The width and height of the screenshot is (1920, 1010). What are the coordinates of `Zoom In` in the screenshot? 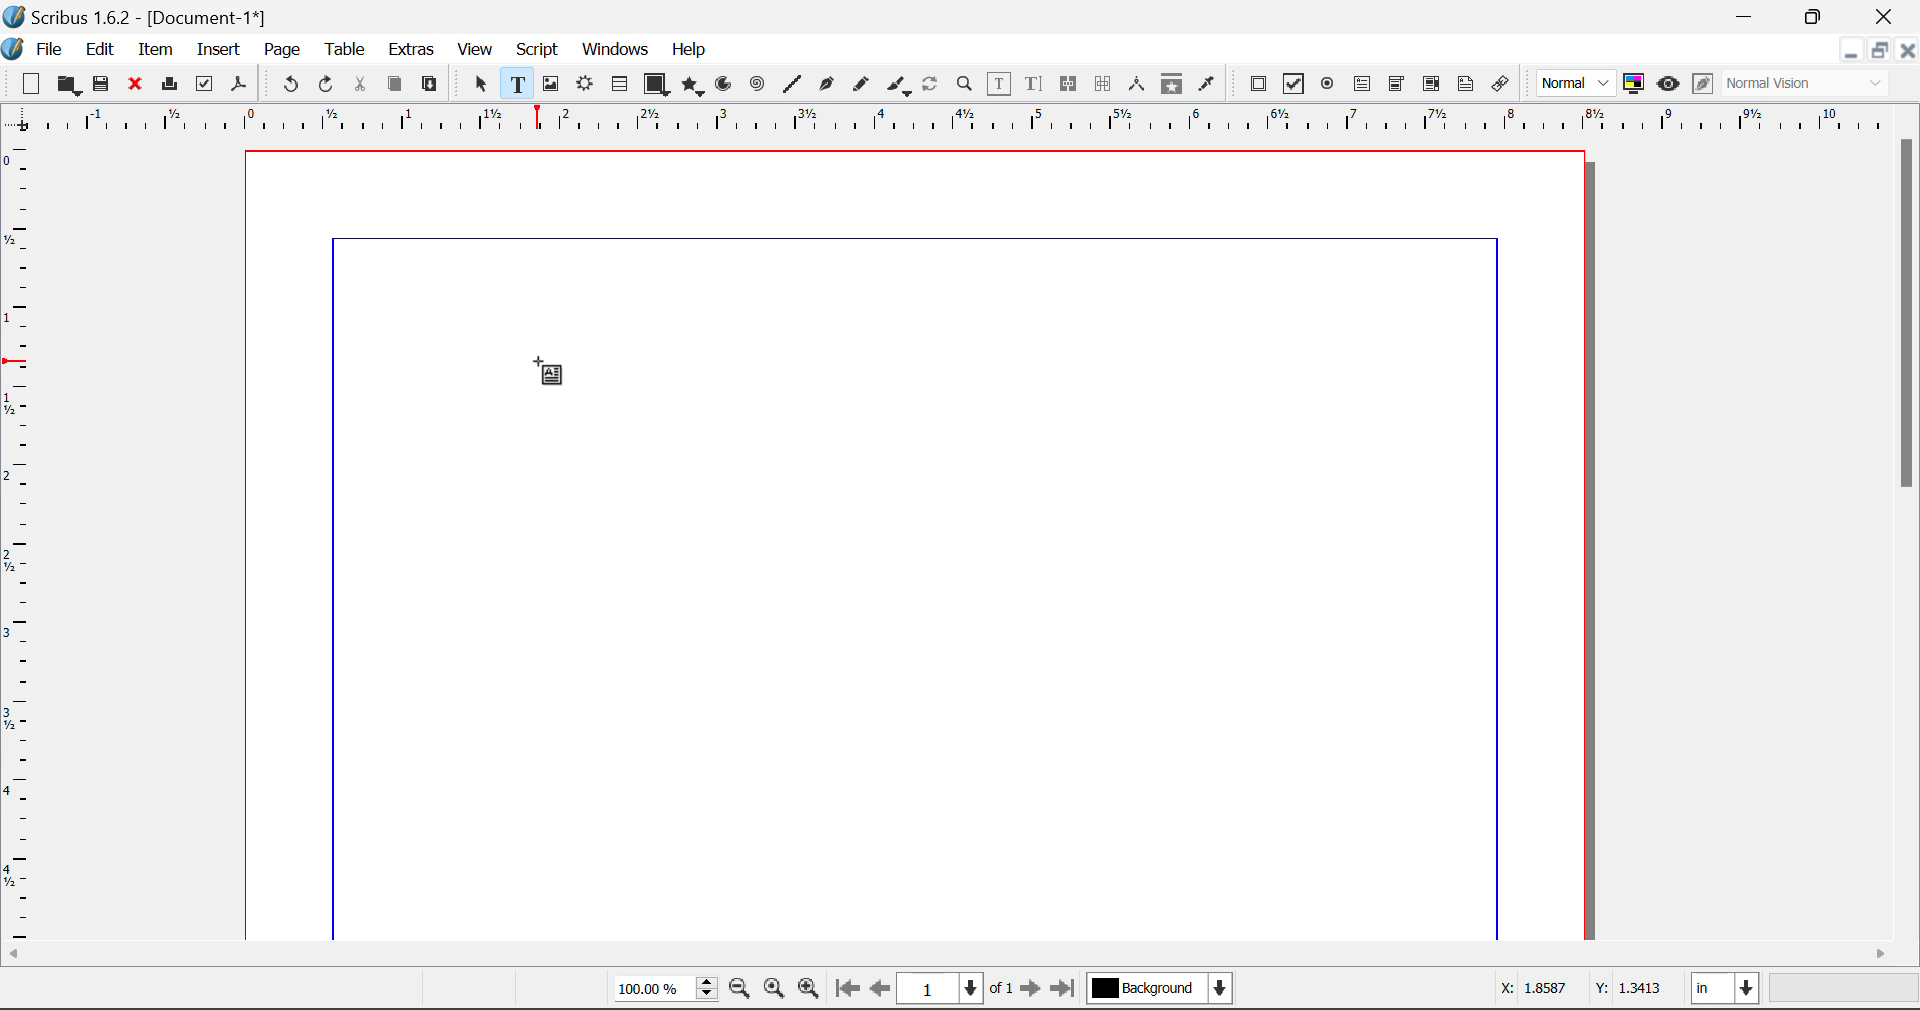 It's located at (809, 991).